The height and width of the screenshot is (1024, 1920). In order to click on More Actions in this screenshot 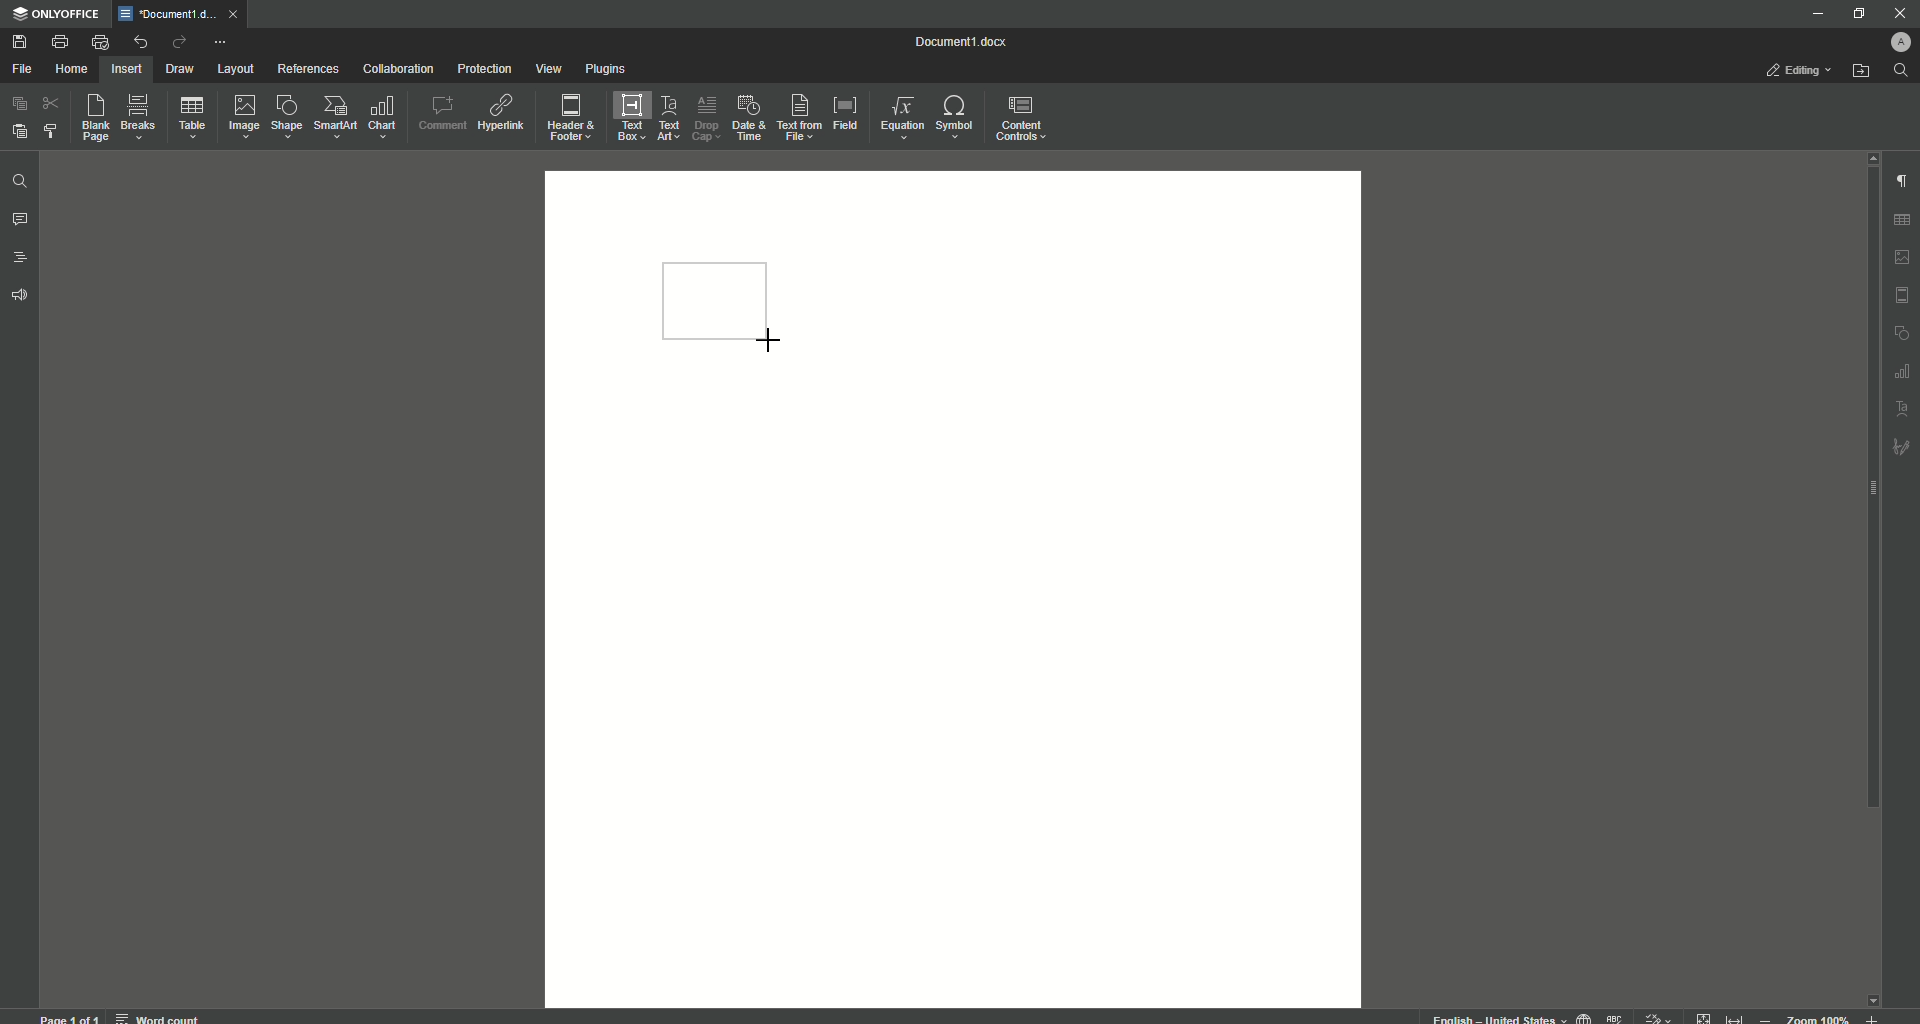, I will do `click(219, 44)`.